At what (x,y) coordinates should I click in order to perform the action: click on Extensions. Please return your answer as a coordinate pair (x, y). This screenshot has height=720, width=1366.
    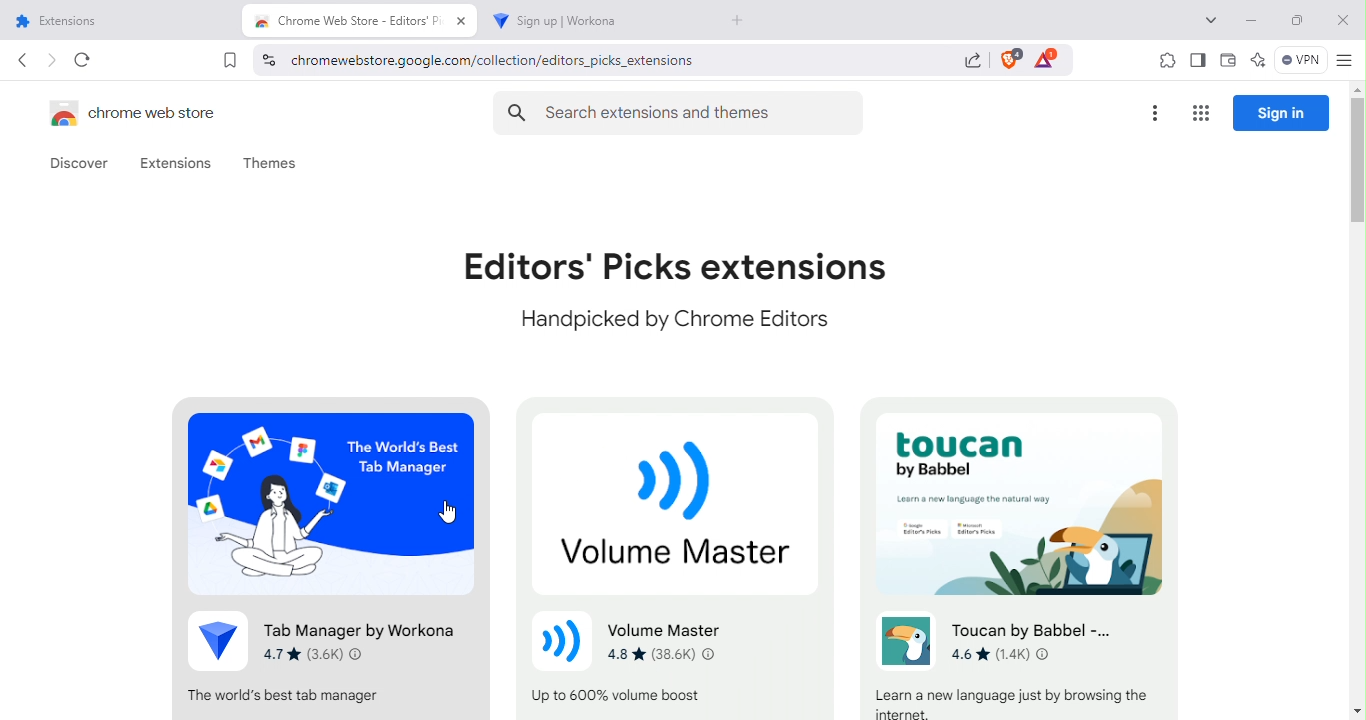
    Looking at the image, I should click on (1163, 61).